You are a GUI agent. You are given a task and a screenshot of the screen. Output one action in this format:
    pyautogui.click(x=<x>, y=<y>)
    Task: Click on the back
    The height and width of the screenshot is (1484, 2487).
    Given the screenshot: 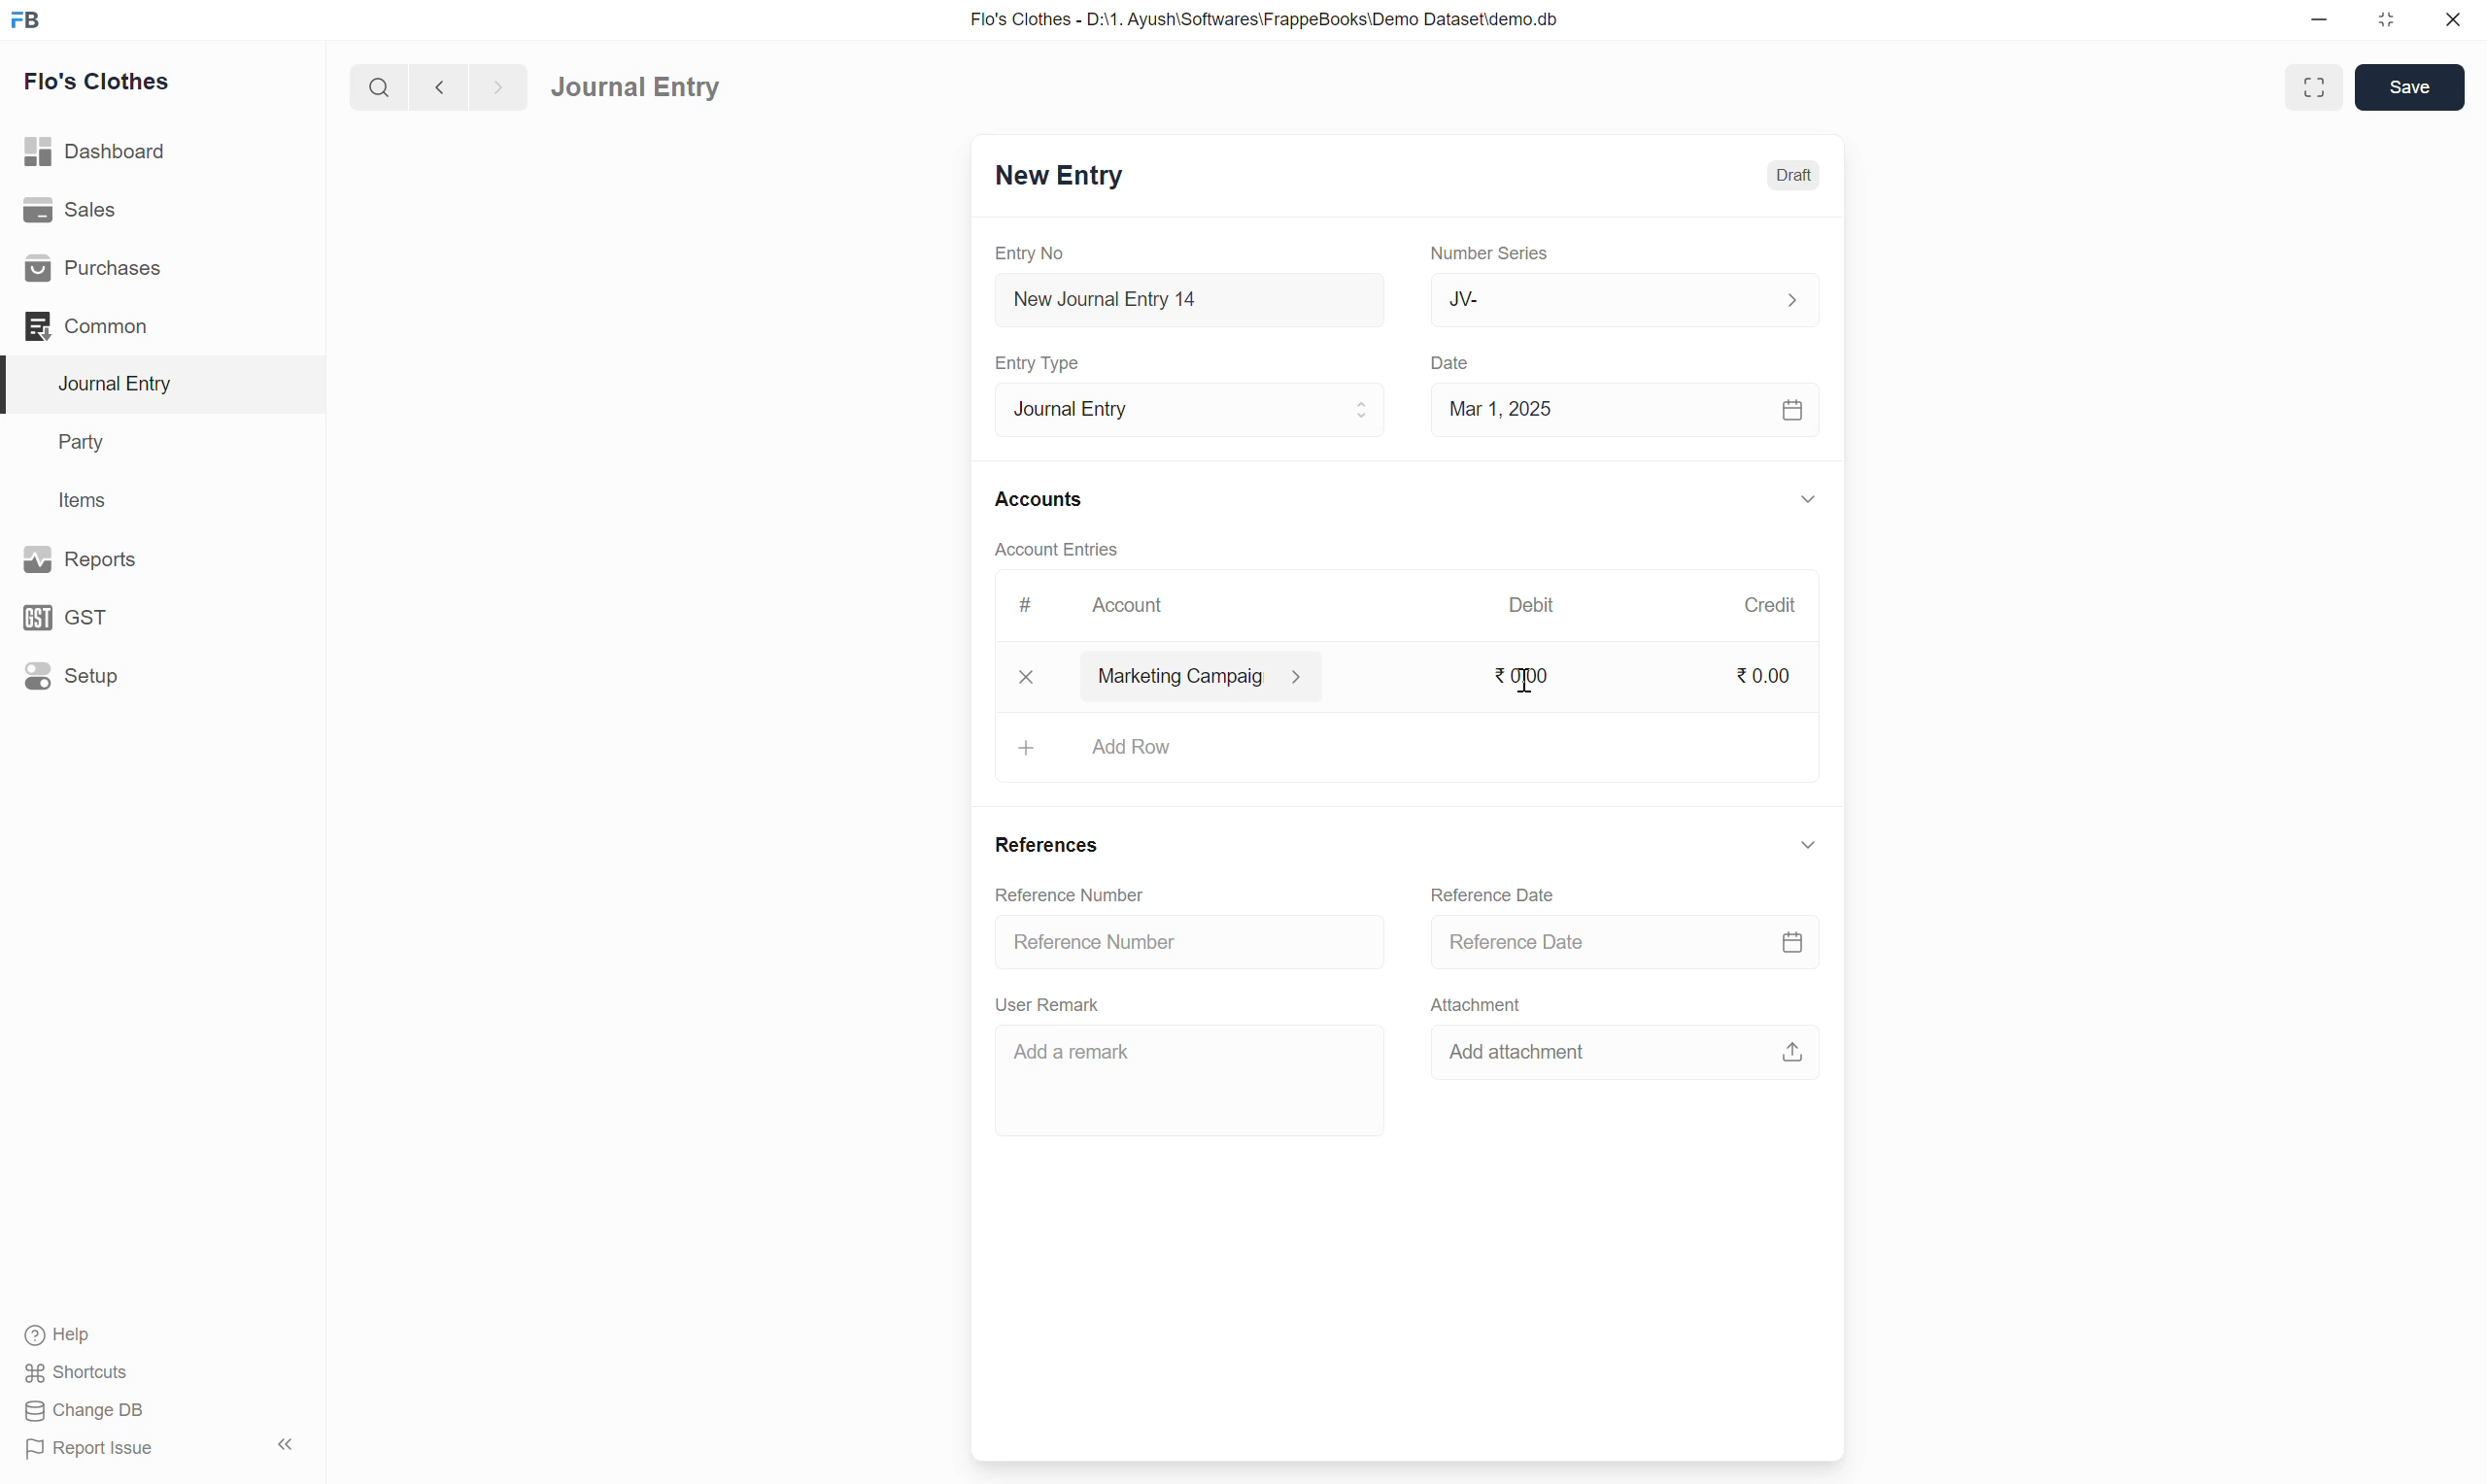 What is the action you would take?
    pyautogui.click(x=435, y=87)
    